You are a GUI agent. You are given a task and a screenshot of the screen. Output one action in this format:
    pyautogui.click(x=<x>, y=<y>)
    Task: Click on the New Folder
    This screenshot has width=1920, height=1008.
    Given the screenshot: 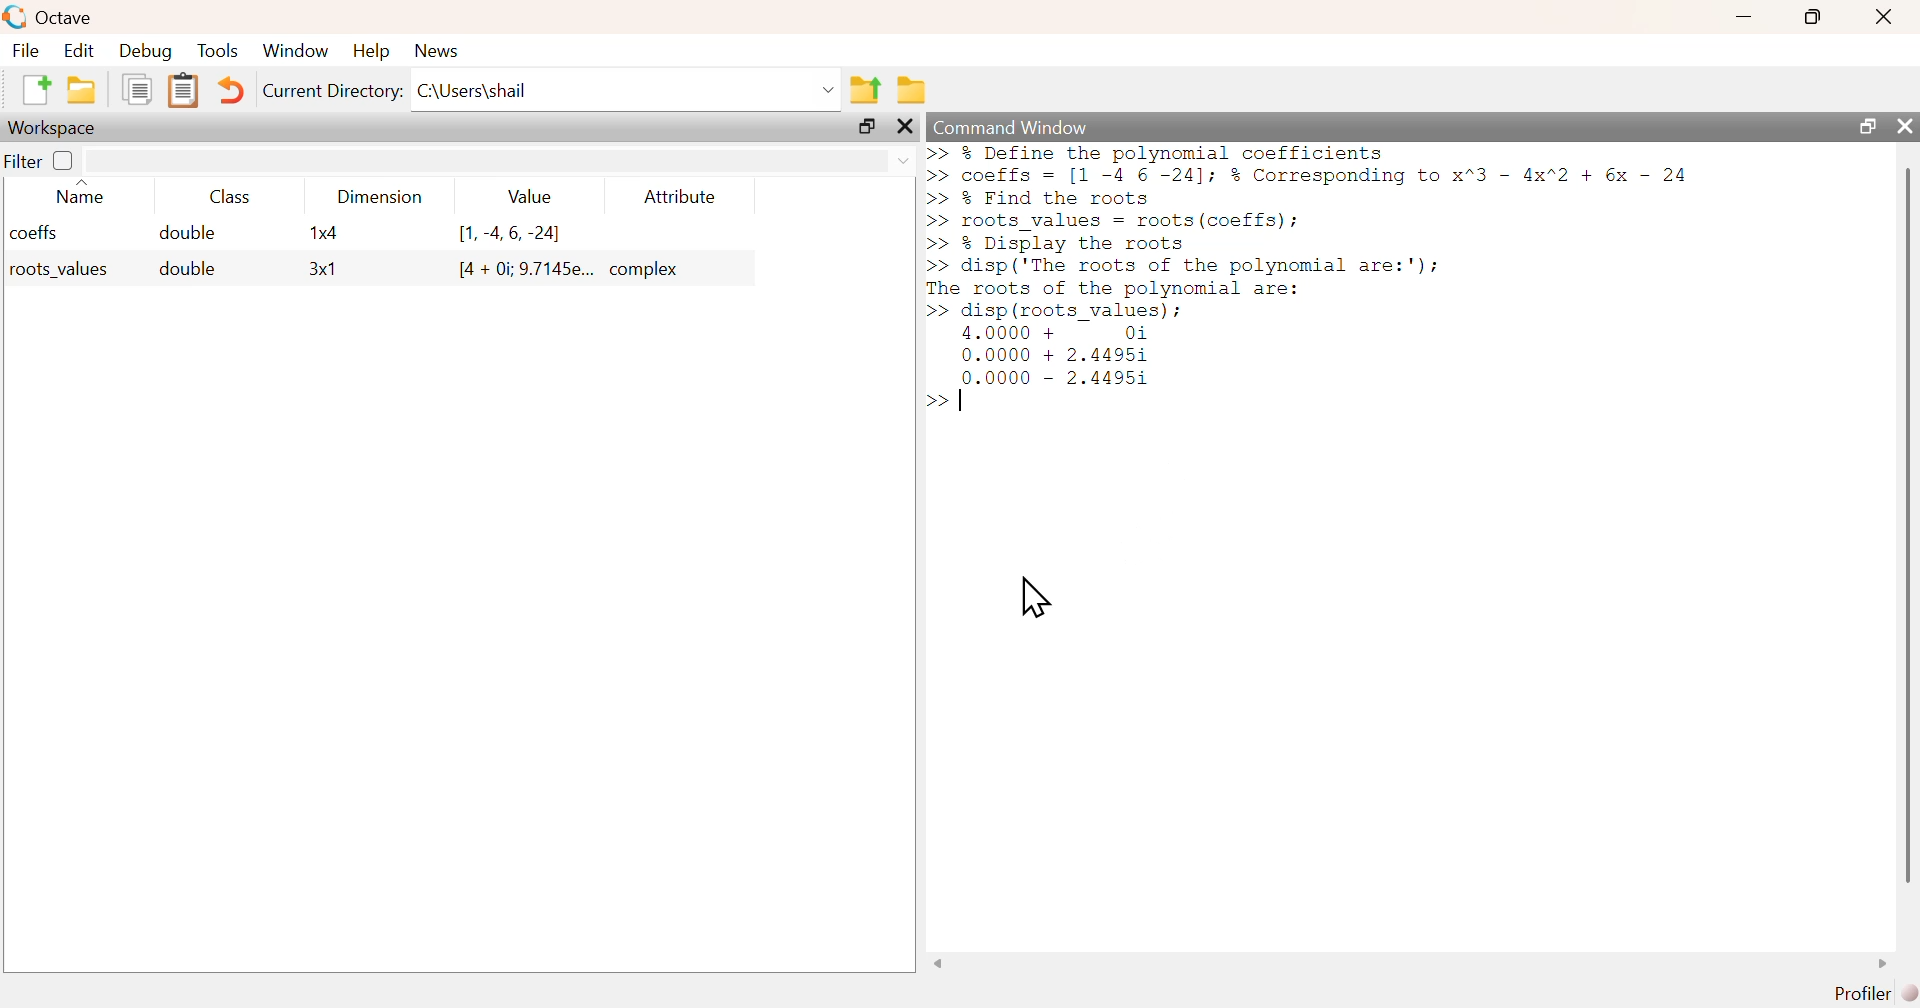 What is the action you would take?
    pyautogui.click(x=81, y=90)
    